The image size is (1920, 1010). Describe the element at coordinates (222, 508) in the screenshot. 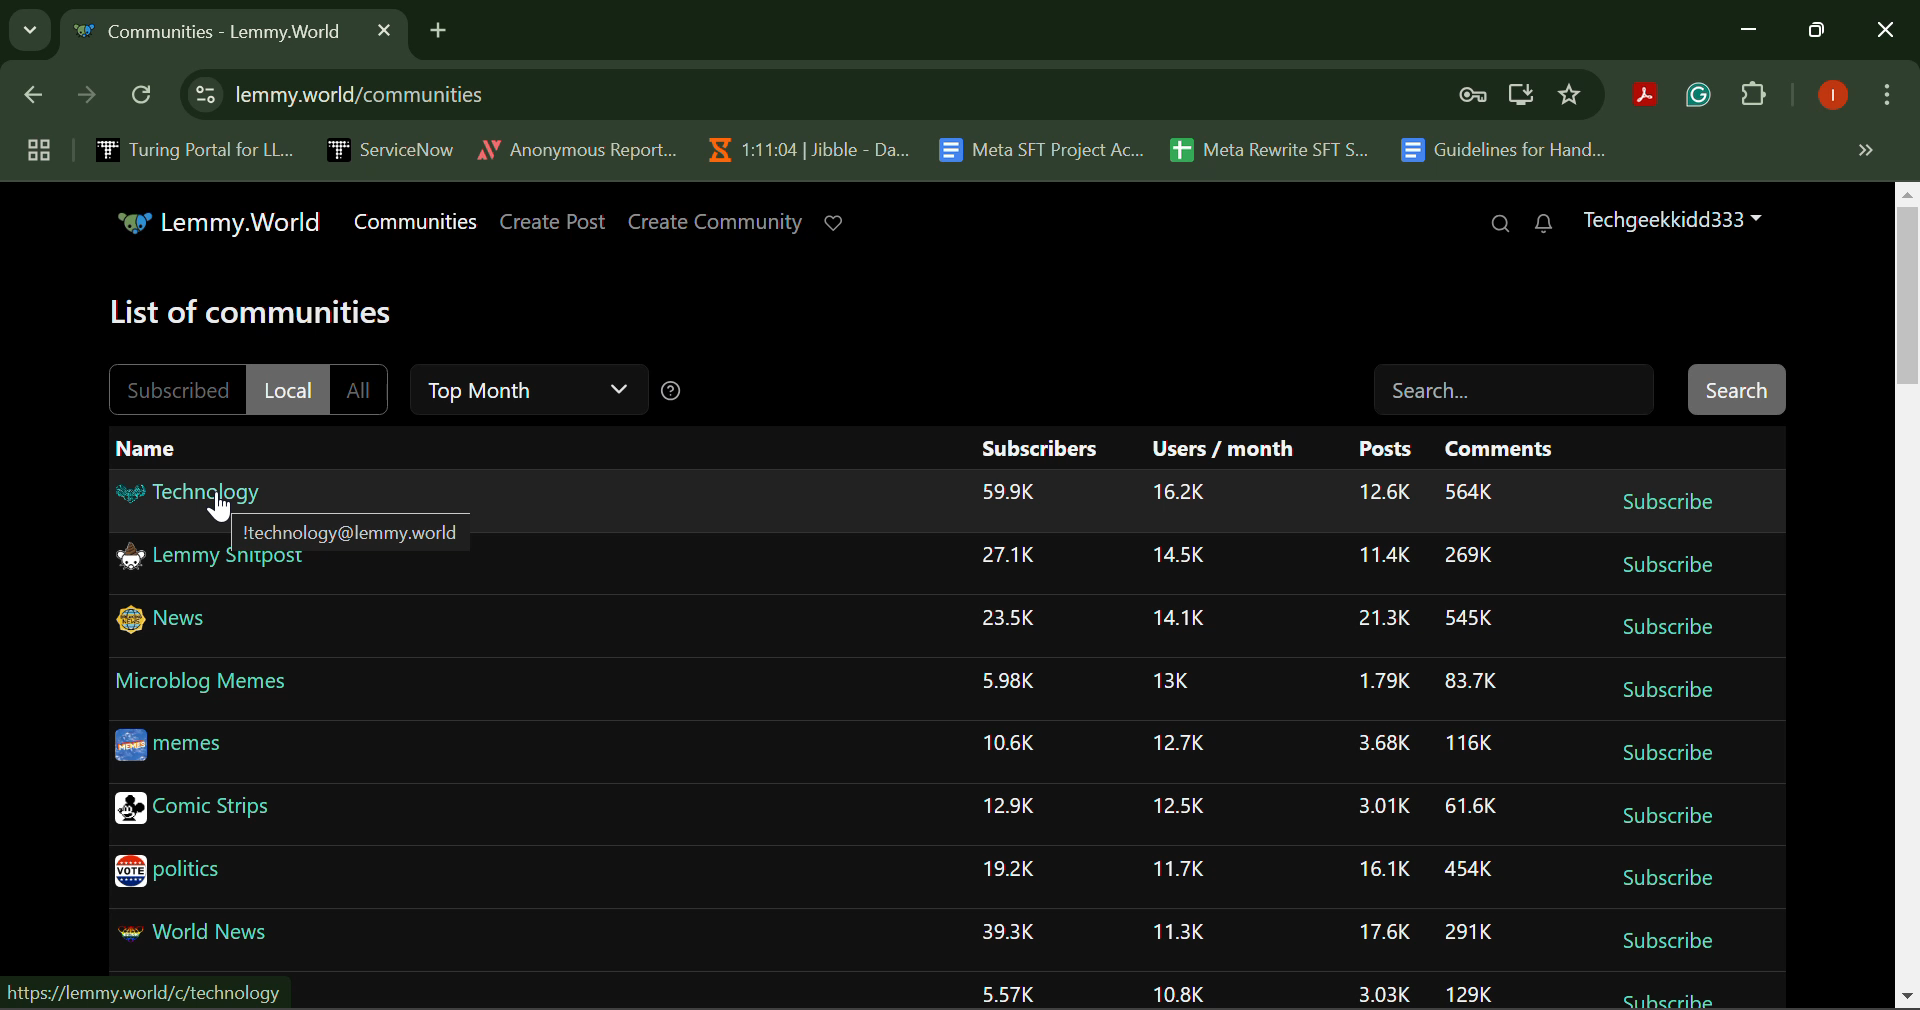

I see `Cursor Position` at that location.